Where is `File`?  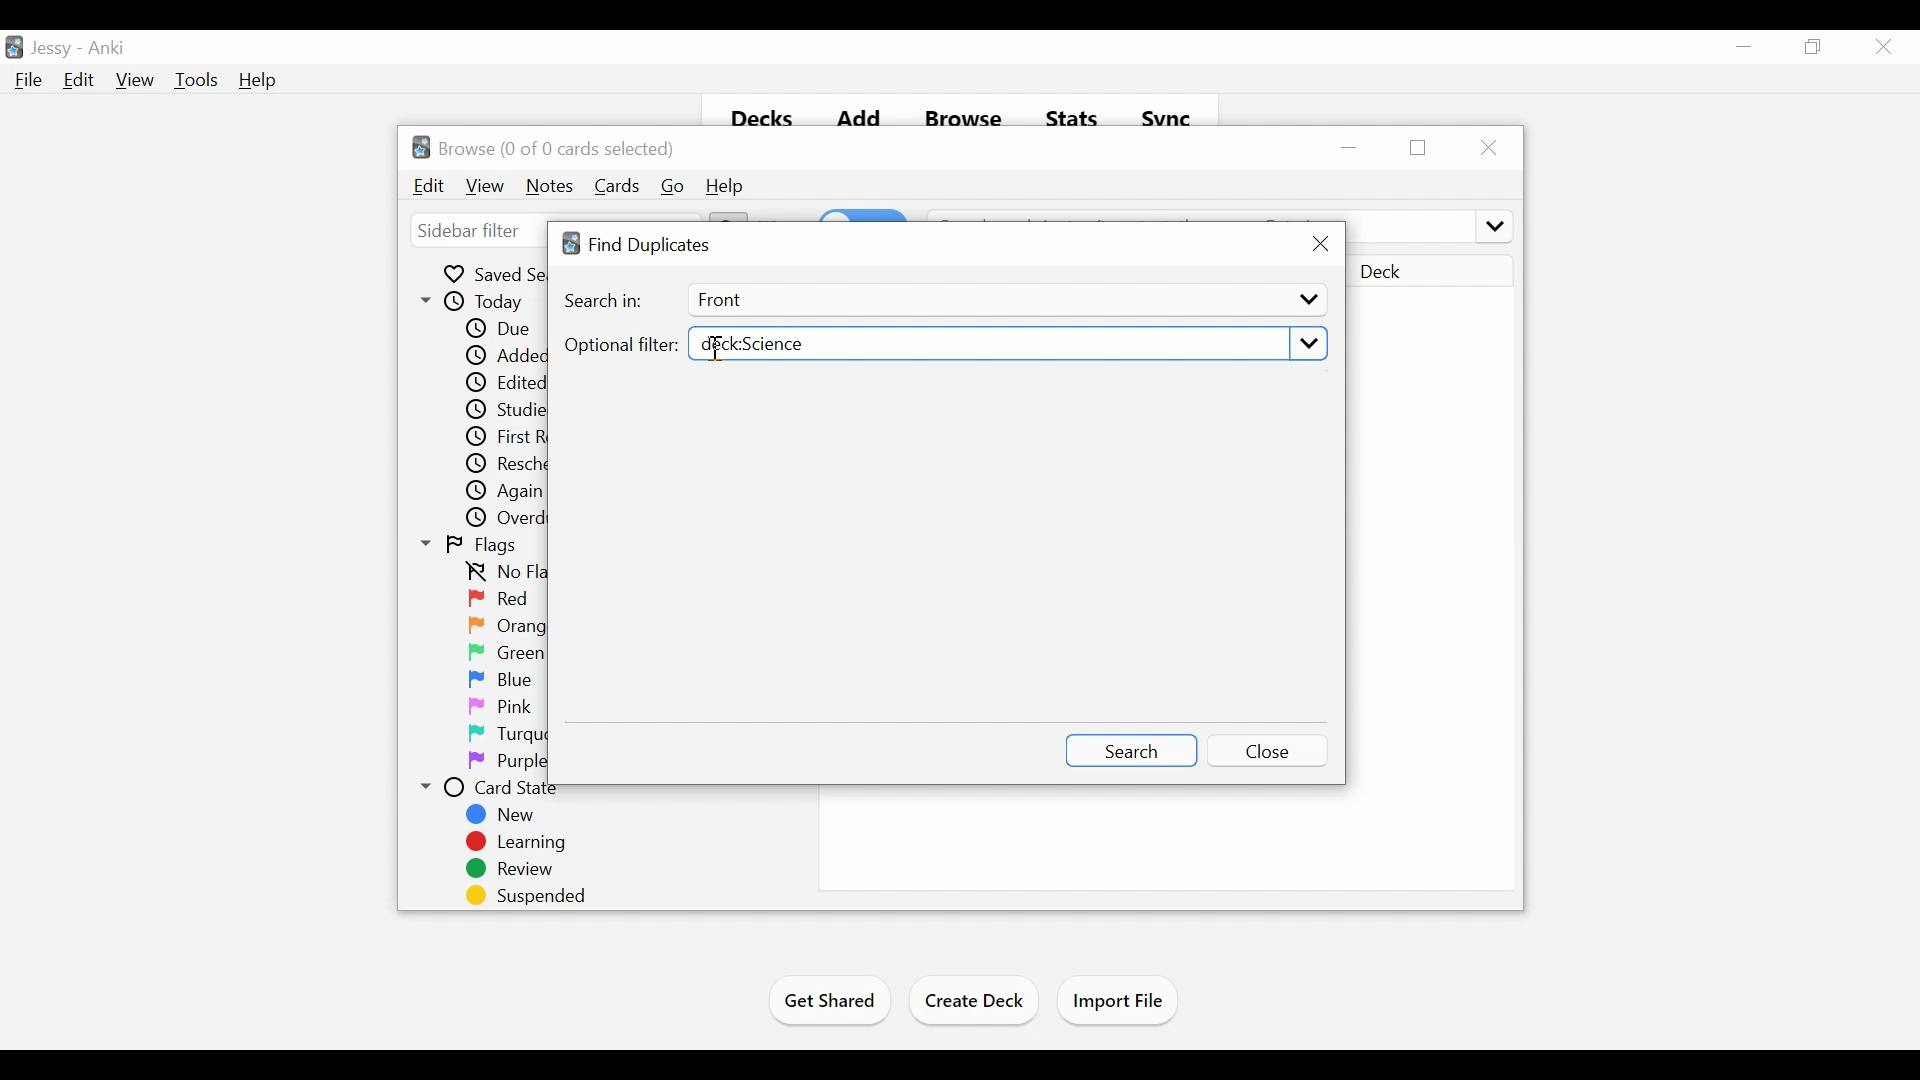 File is located at coordinates (28, 79).